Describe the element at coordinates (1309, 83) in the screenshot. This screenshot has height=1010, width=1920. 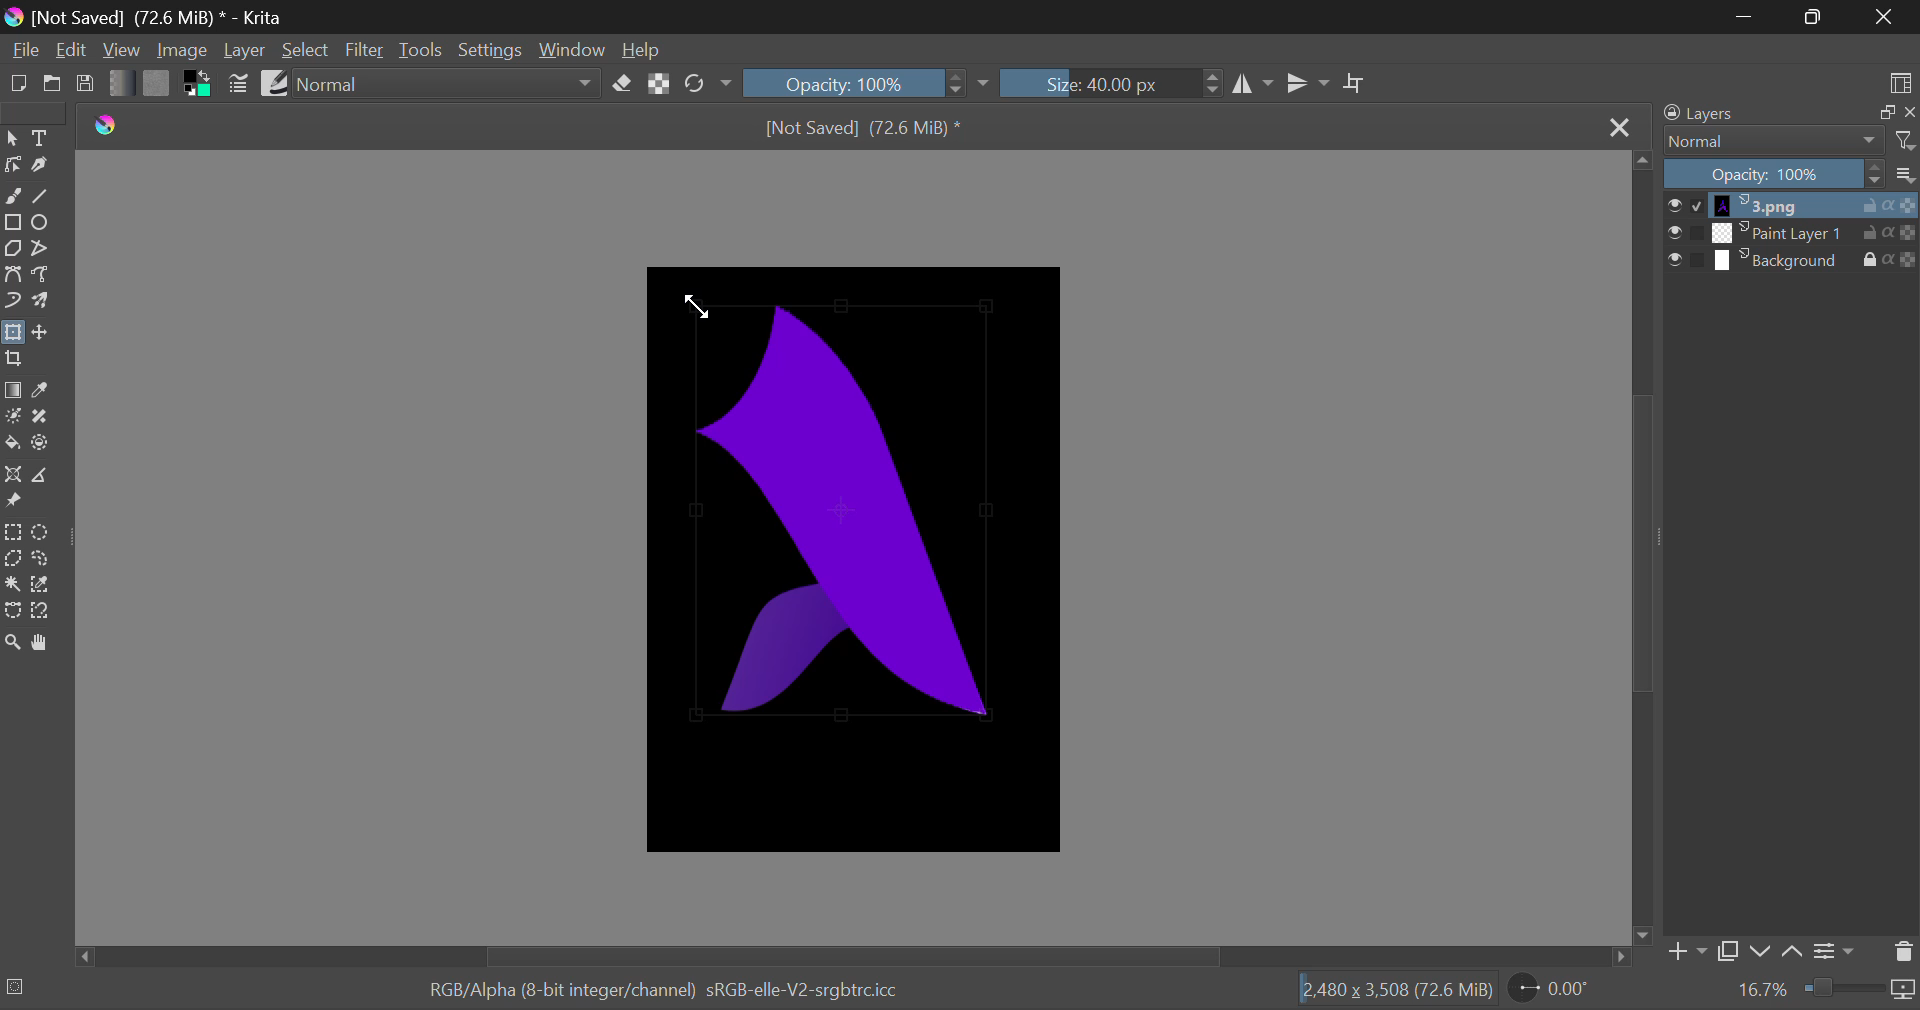
I see `Horizontal Mirror Flip` at that location.